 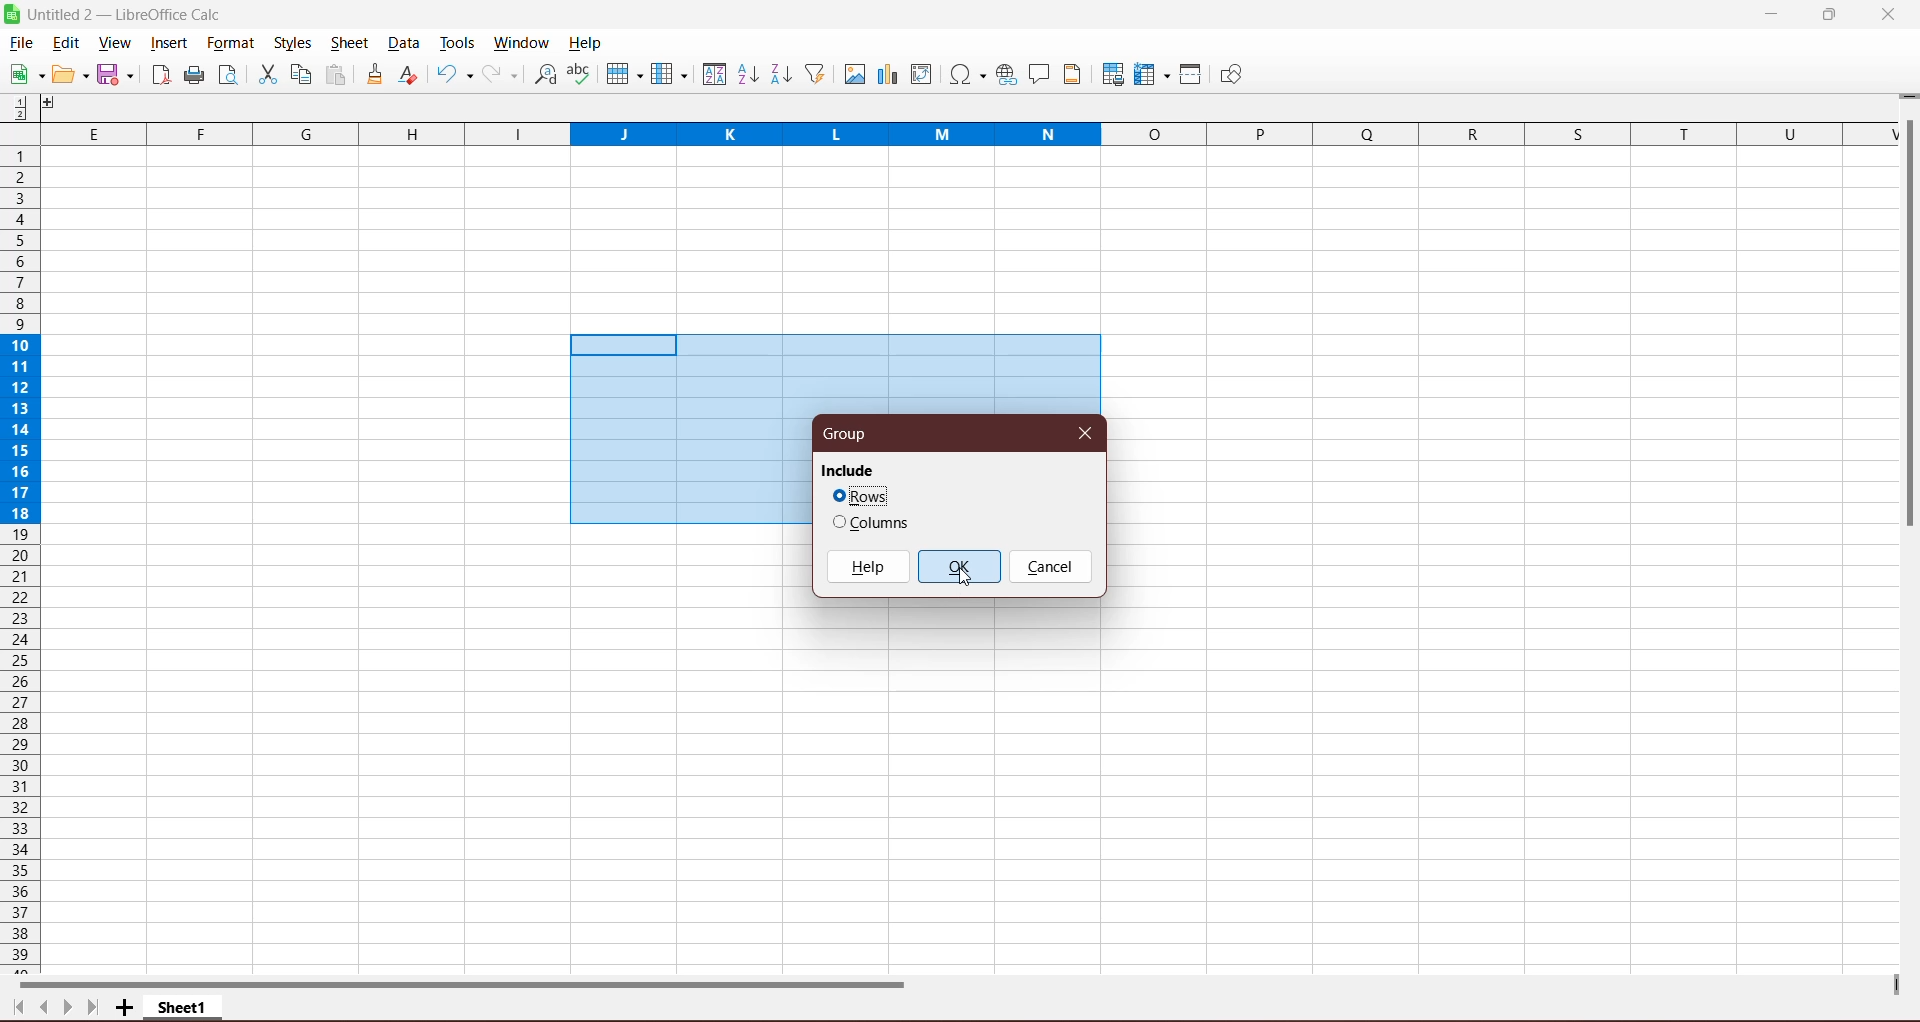 What do you see at coordinates (922, 73) in the screenshot?
I see `Insert or Edit Pivot table` at bounding box center [922, 73].